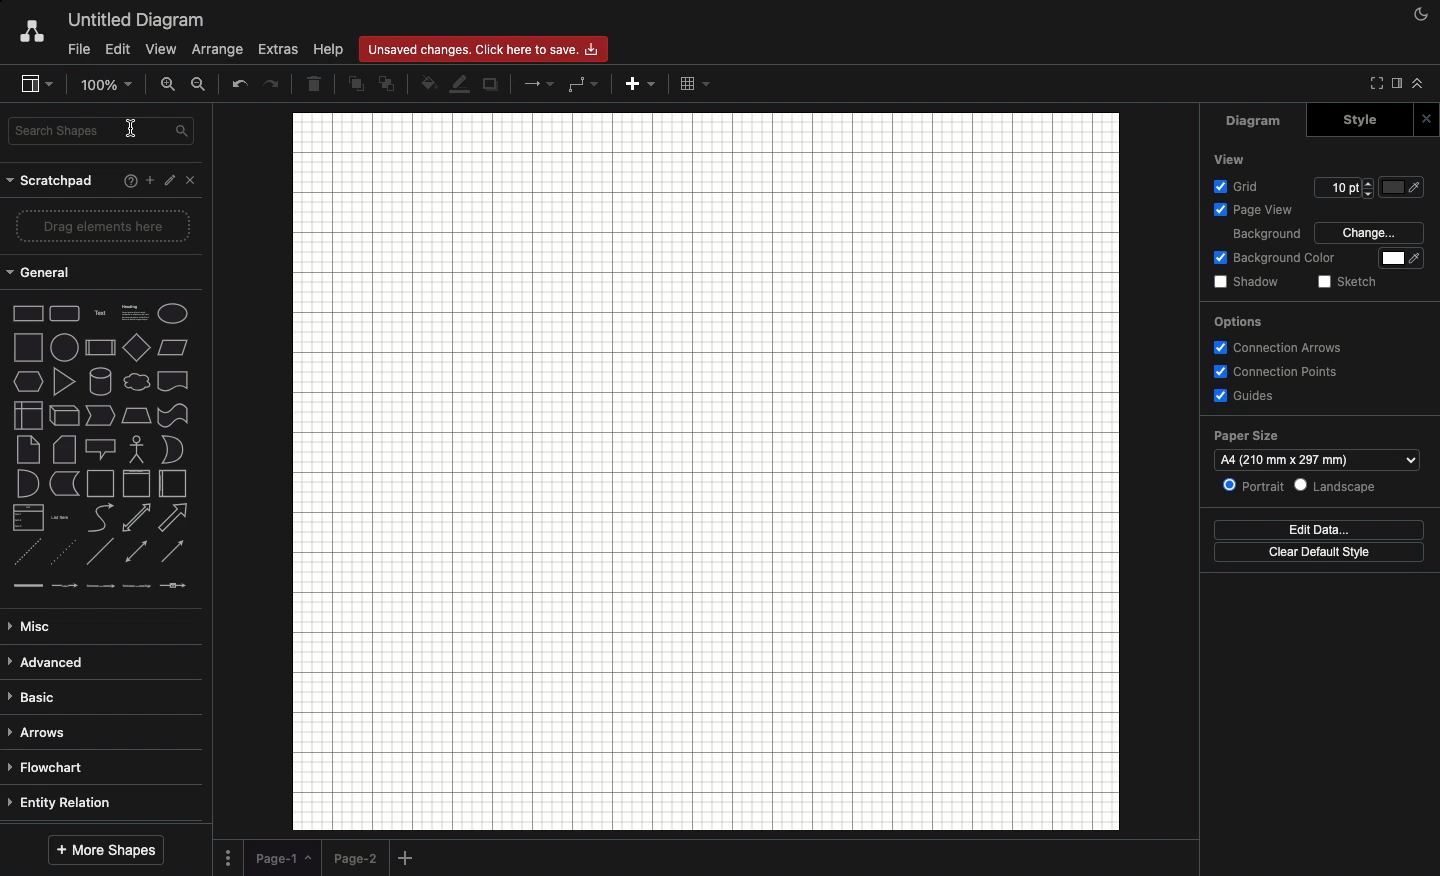 Image resolution: width=1440 pixels, height=876 pixels. I want to click on Redo, so click(274, 83).